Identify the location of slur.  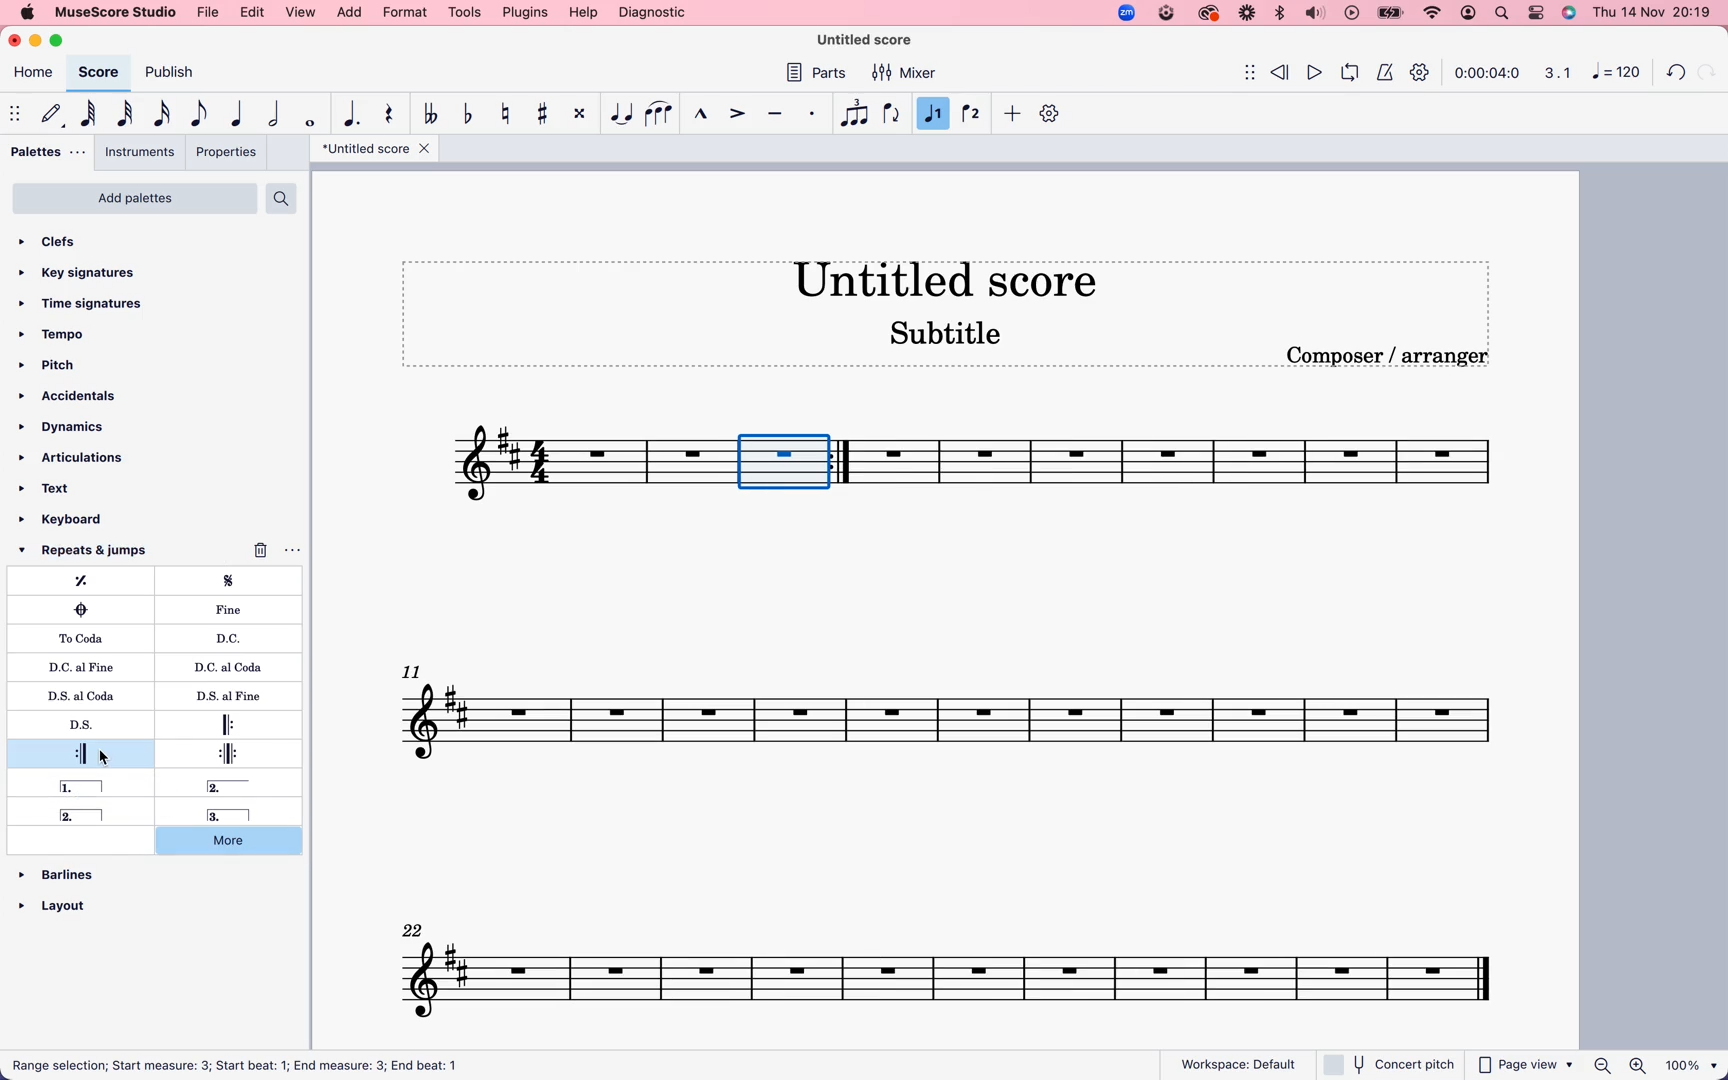
(660, 114).